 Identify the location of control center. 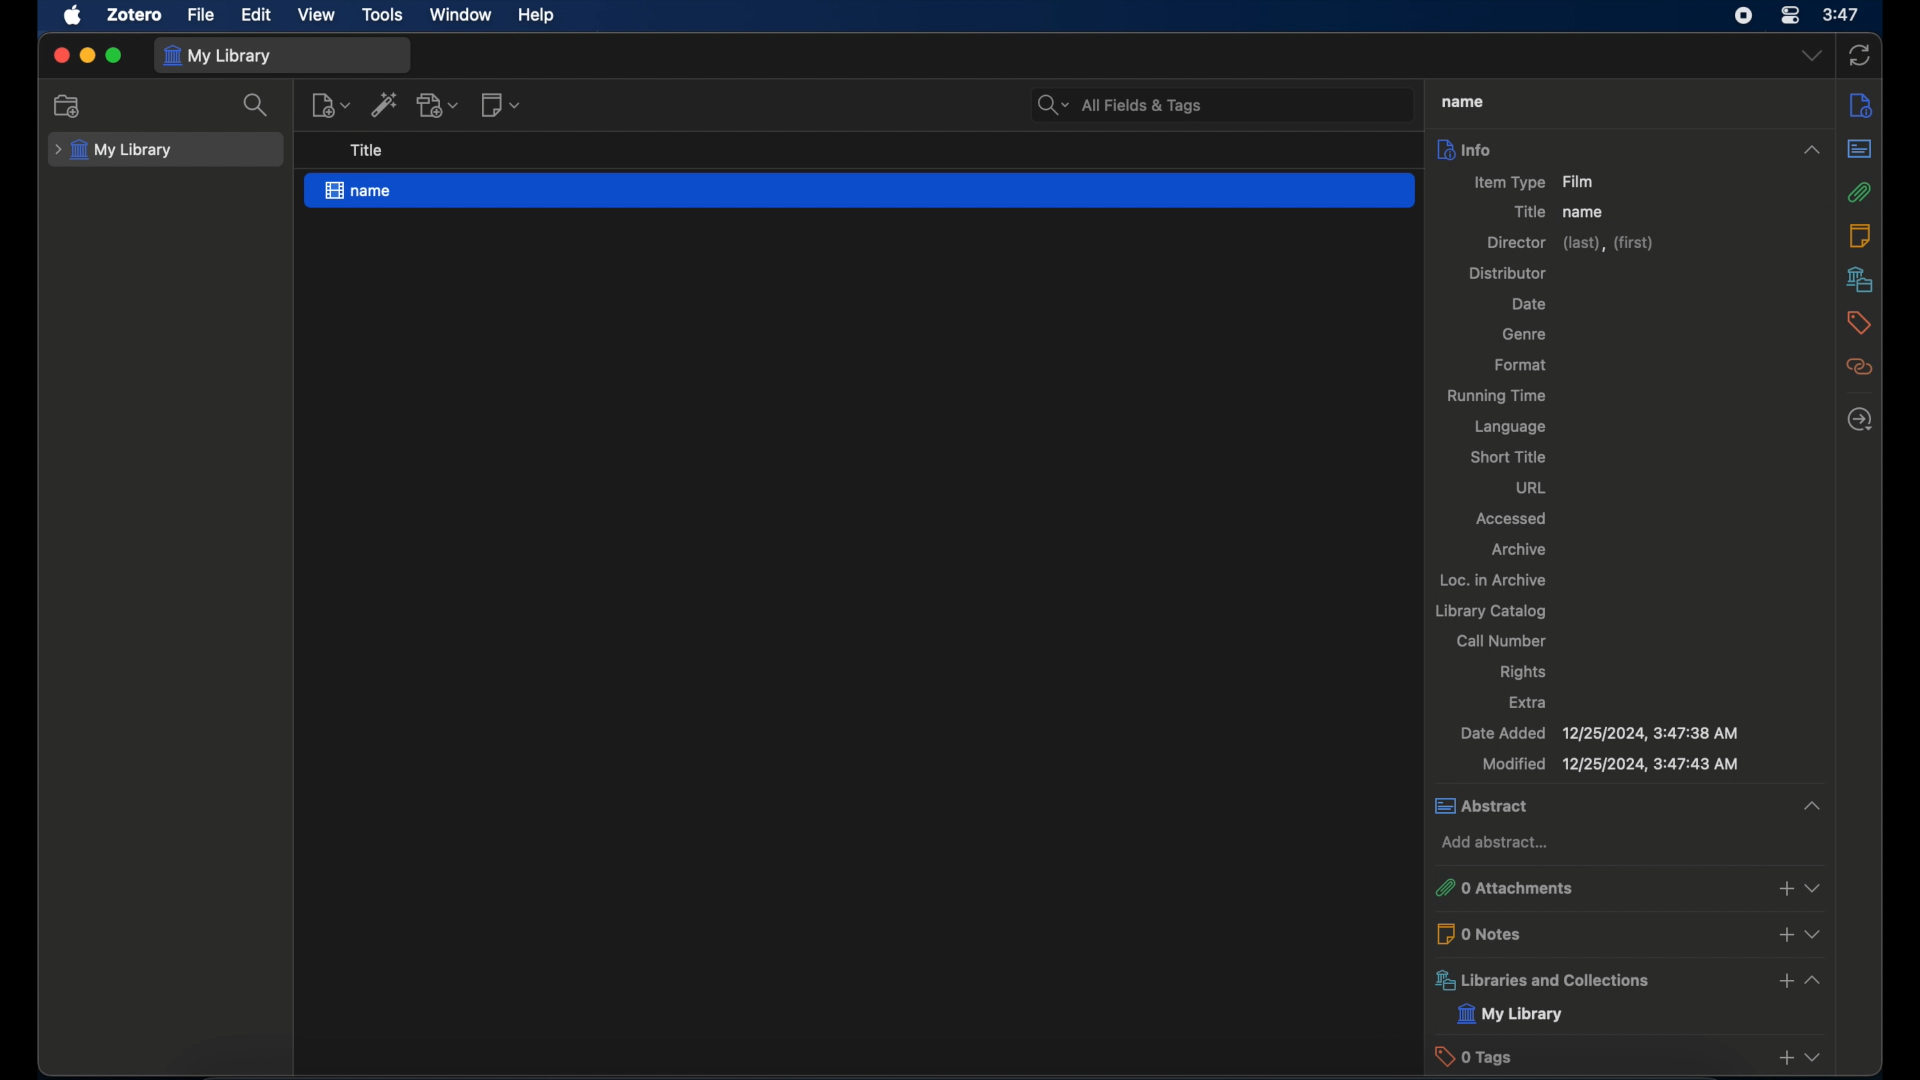
(1792, 16).